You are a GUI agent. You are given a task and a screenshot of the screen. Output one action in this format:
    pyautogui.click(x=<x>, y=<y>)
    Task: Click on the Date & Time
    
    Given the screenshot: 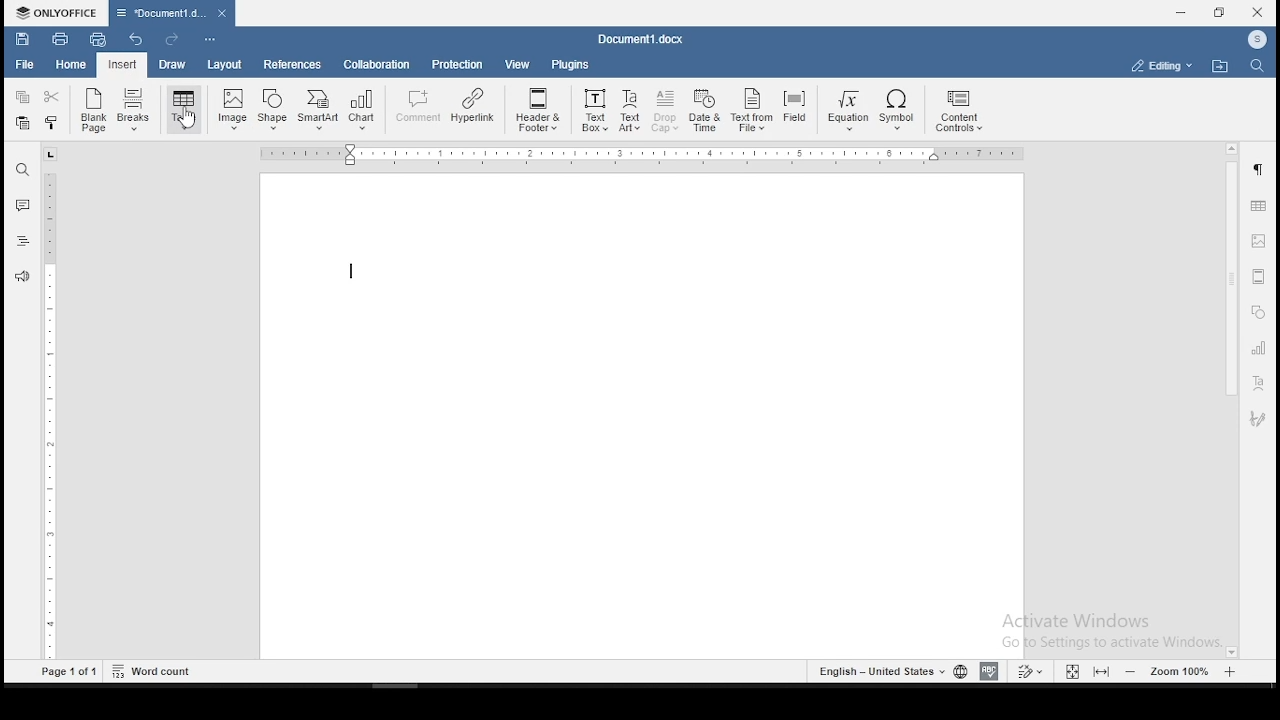 What is the action you would take?
    pyautogui.click(x=706, y=111)
    